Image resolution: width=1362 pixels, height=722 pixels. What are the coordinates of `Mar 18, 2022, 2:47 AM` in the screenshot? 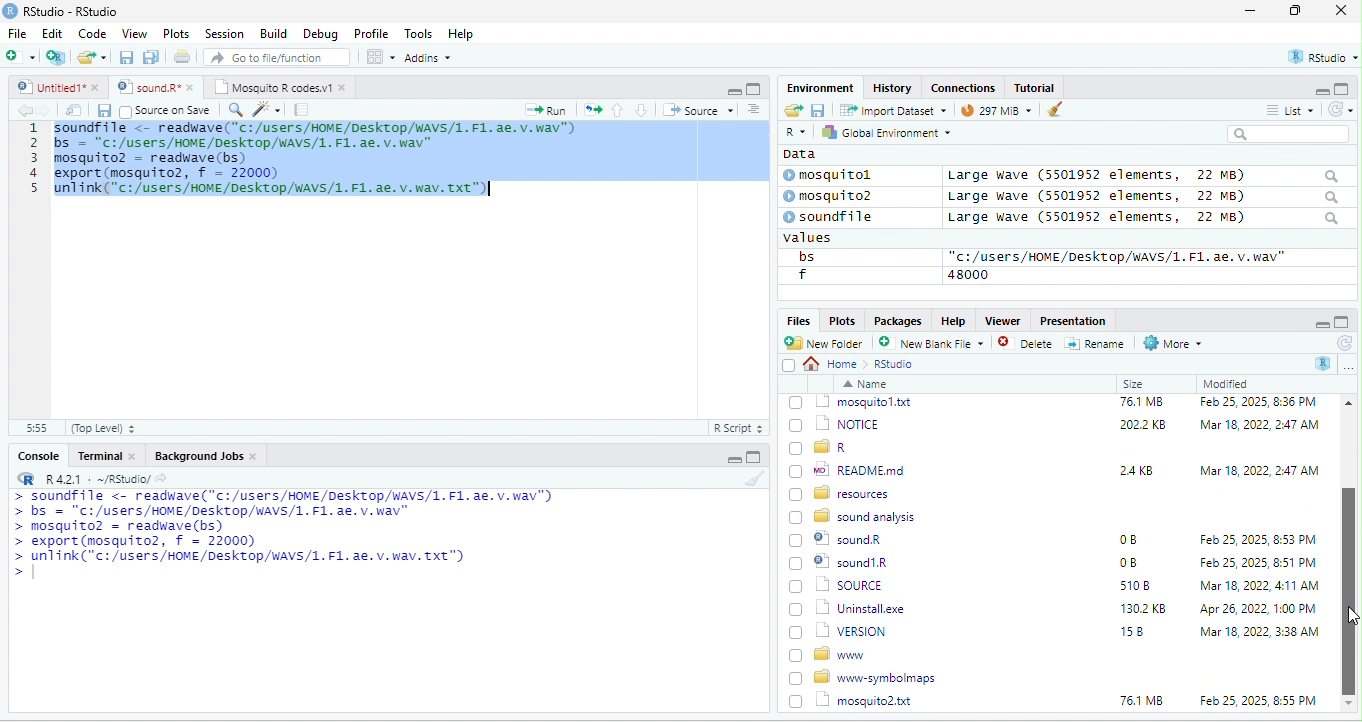 It's located at (1259, 588).